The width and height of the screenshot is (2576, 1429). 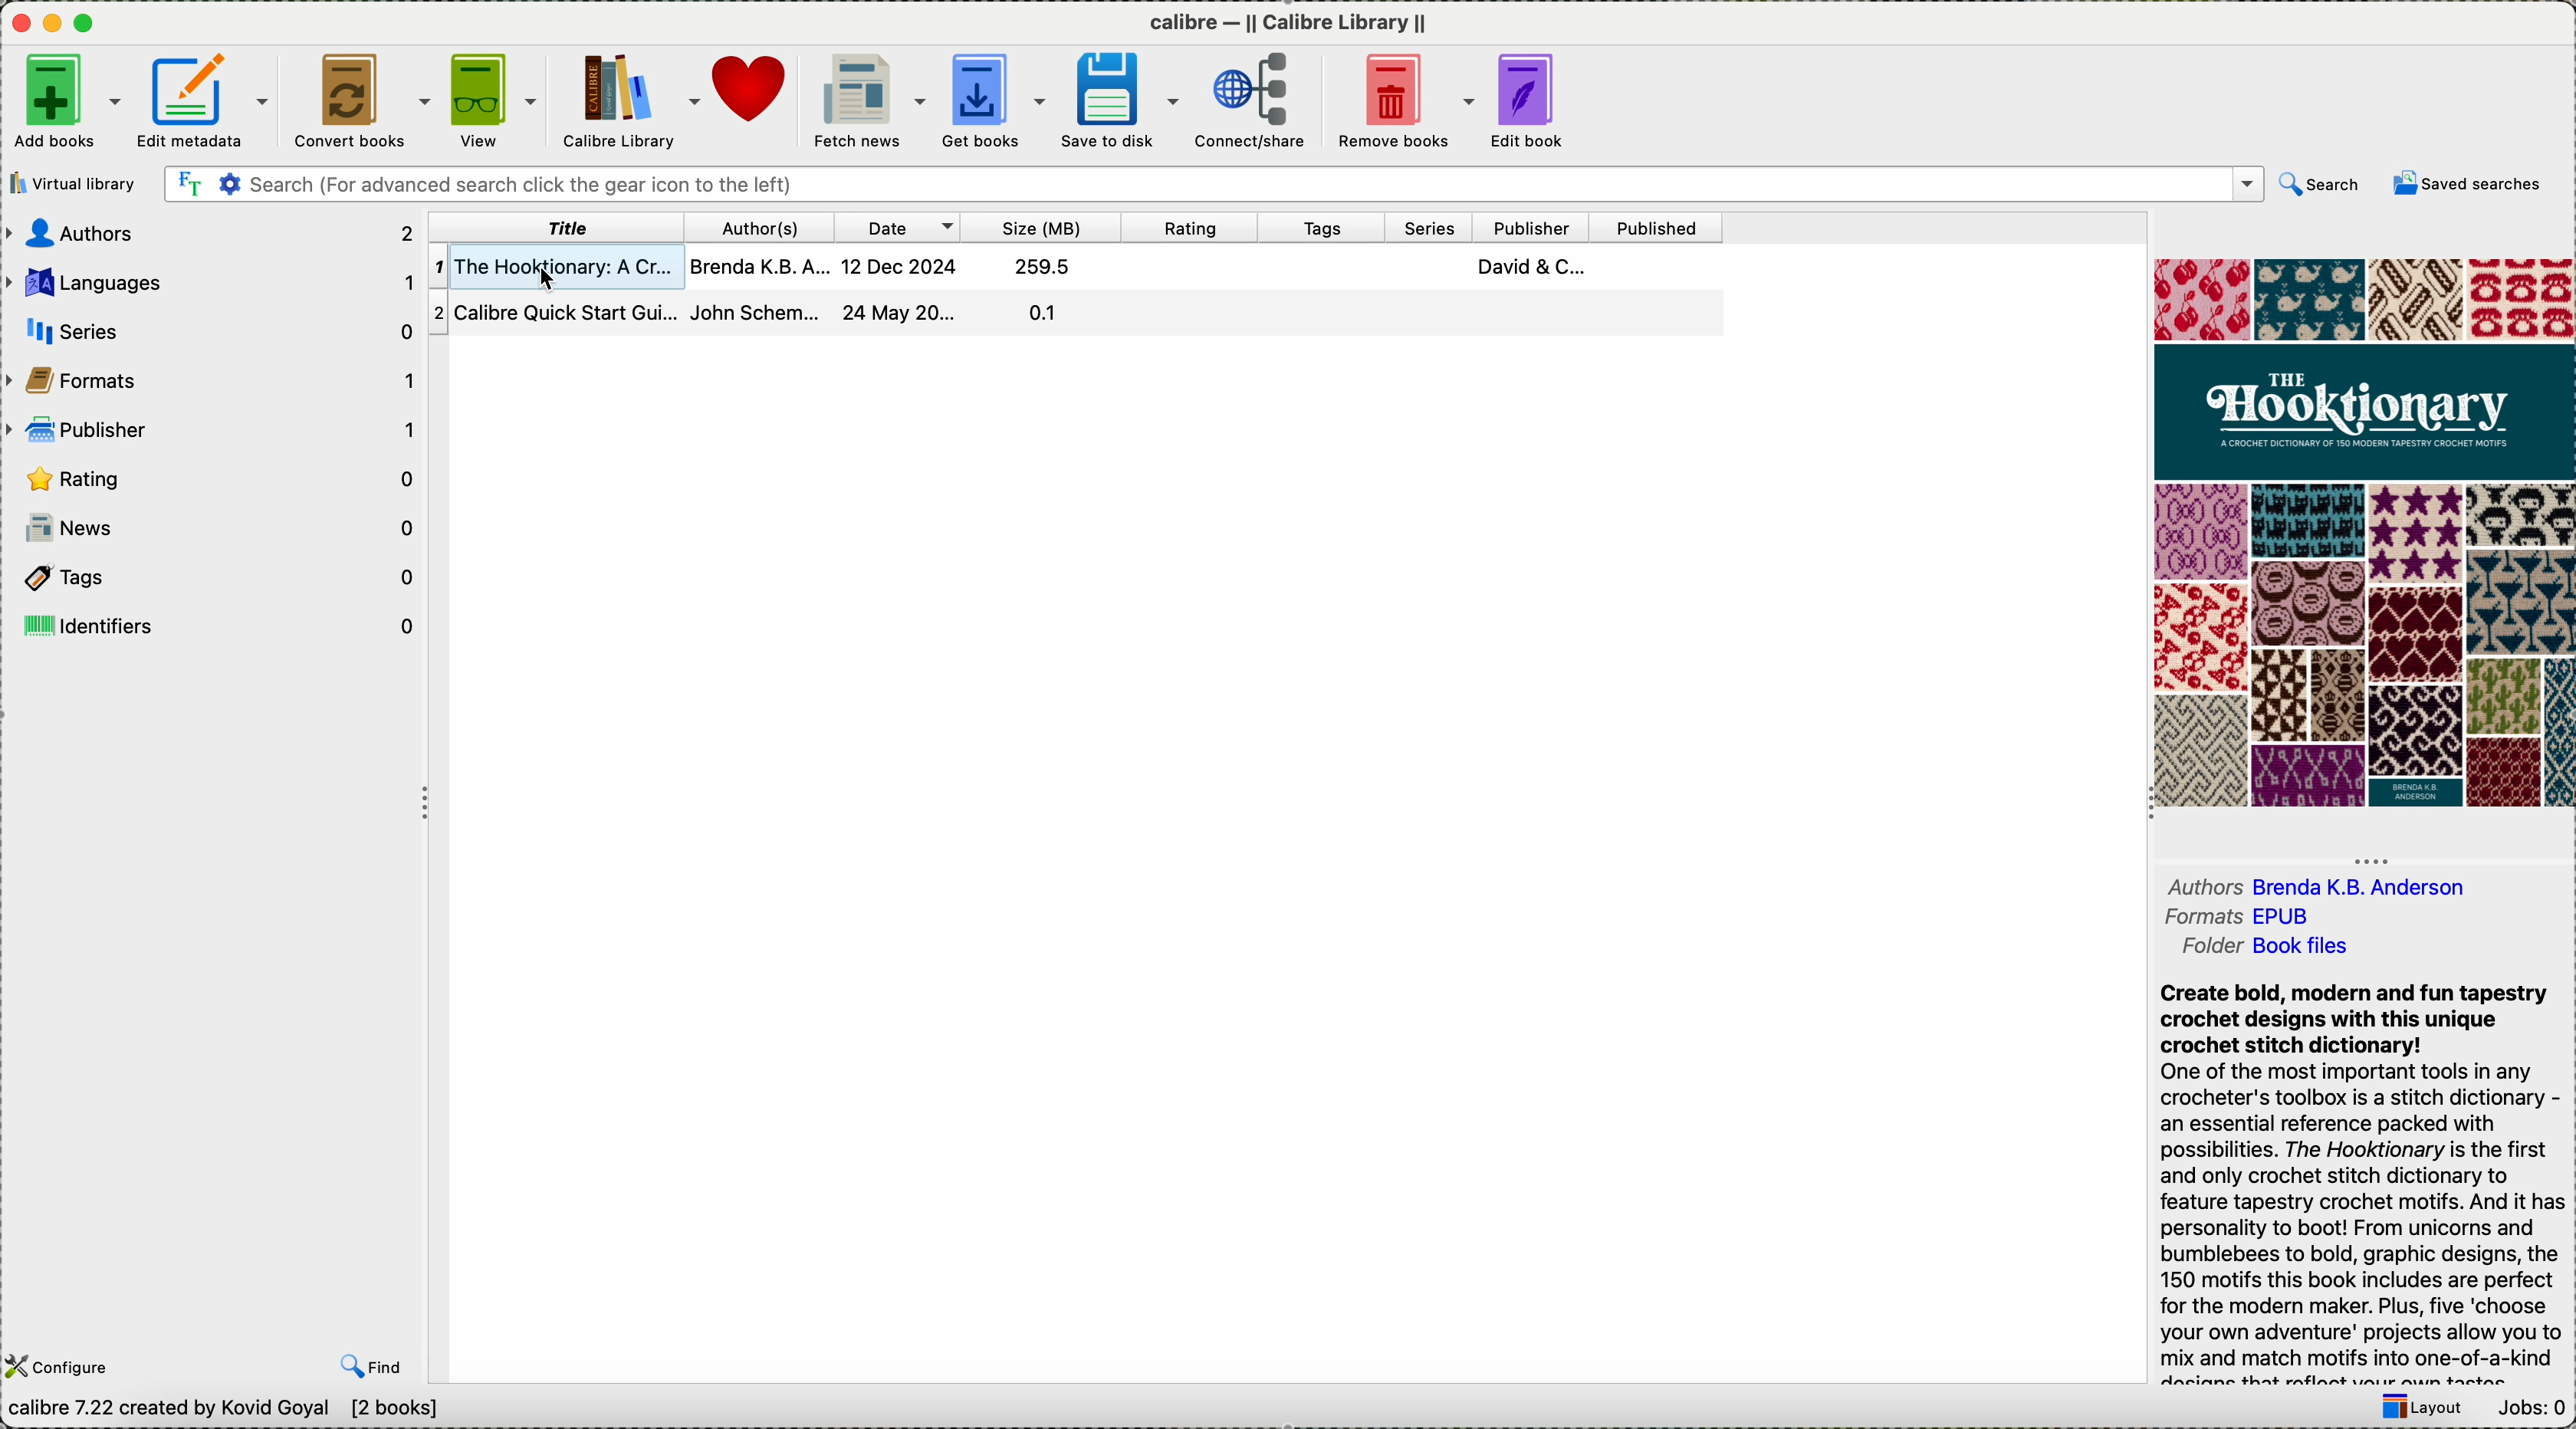 I want to click on news, so click(x=214, y=527).